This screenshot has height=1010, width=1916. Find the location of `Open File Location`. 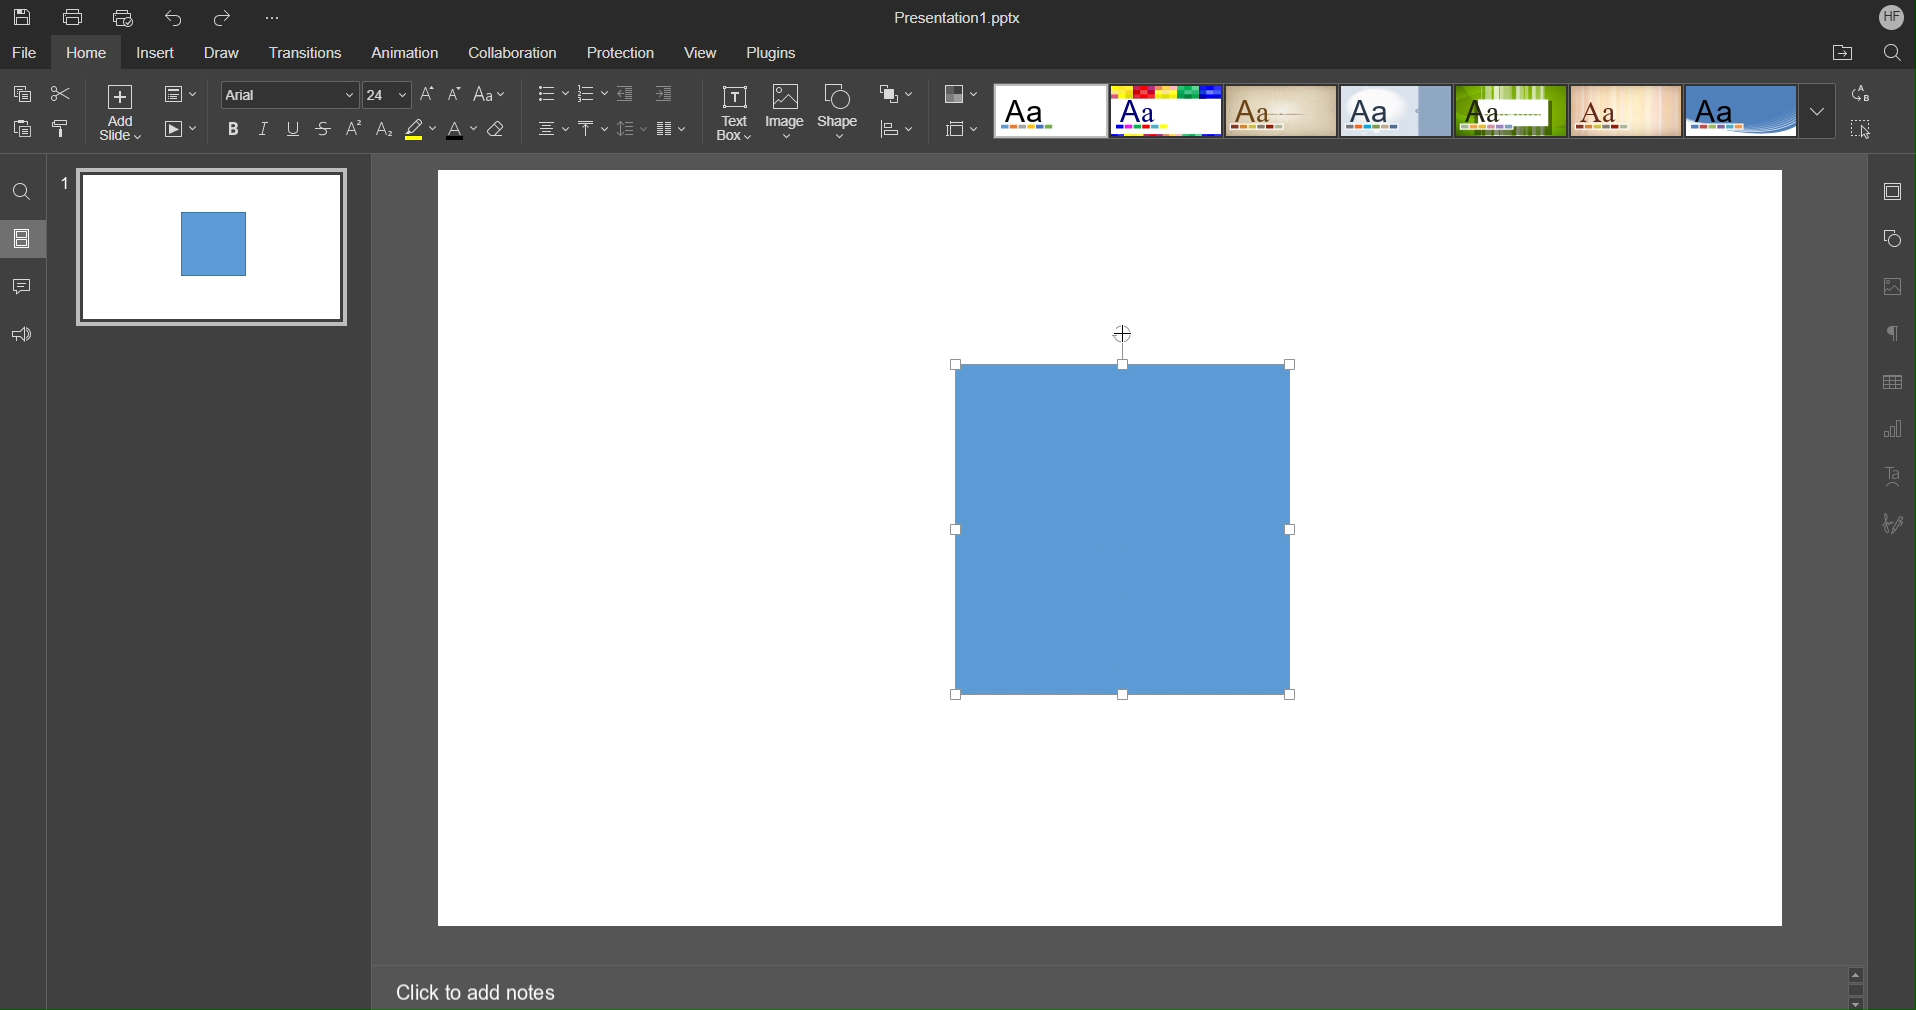

Open File Location is located at coordinates (1836, 52).